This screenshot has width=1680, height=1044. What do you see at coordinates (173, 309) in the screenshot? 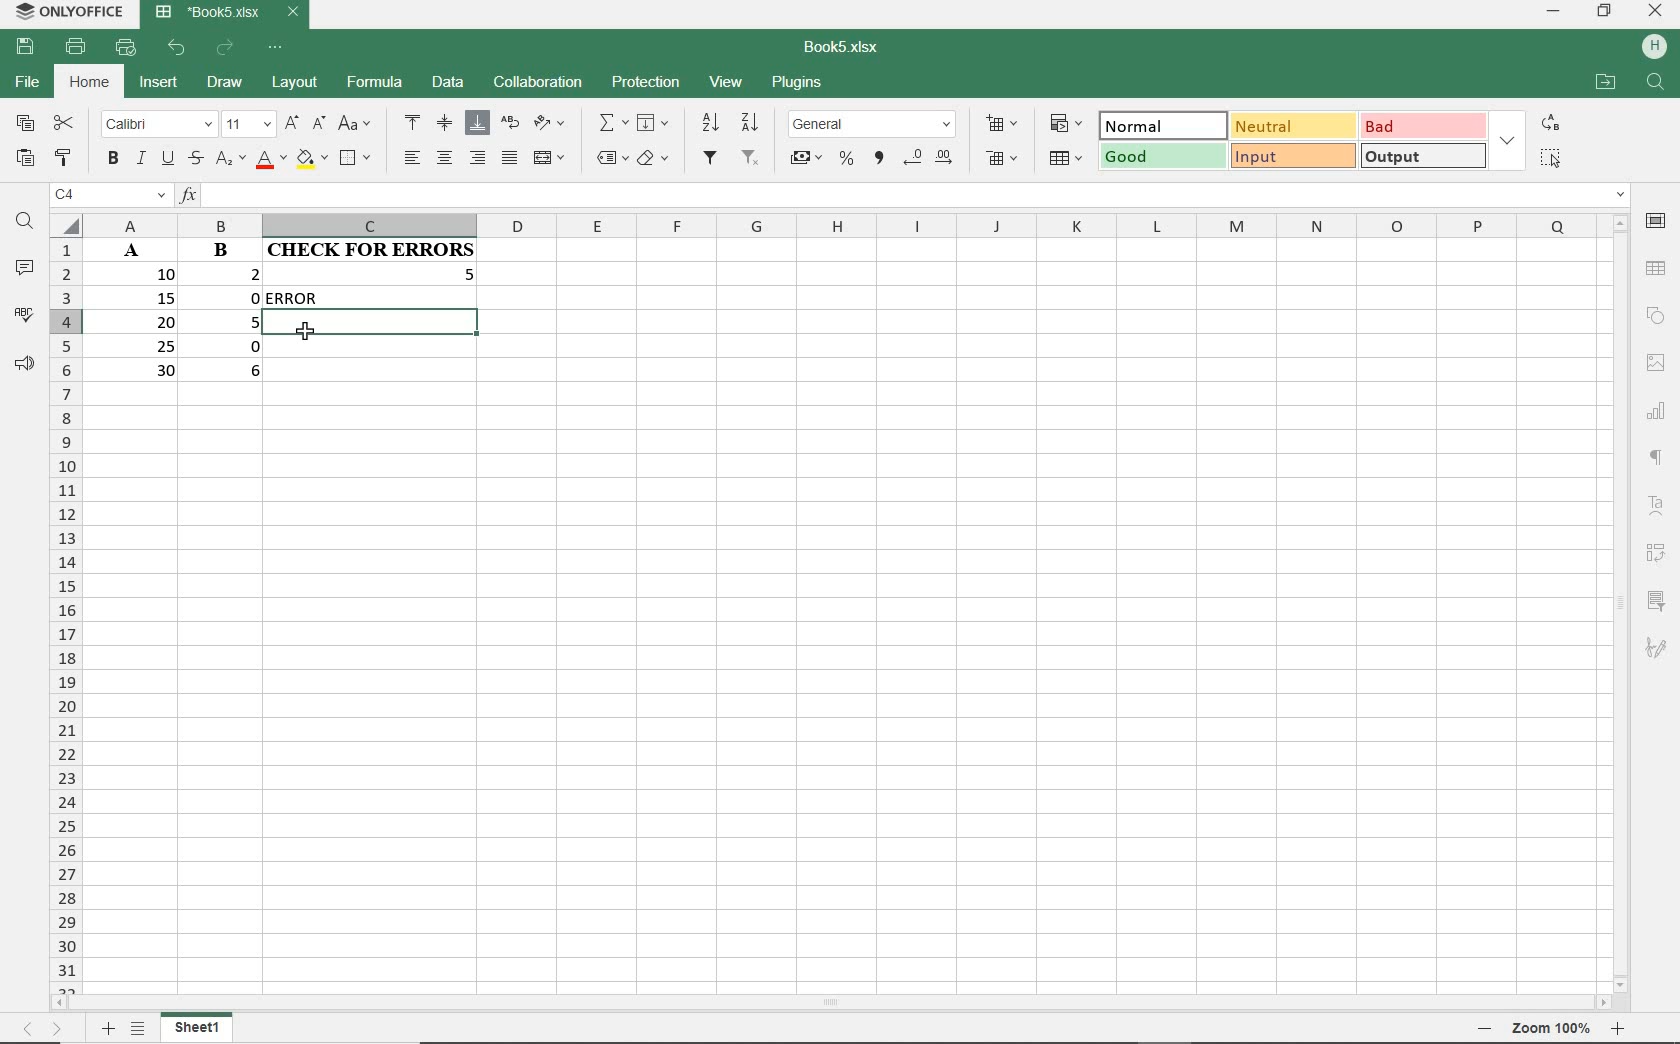
I see `CELLS A3:B3` at bounding box center [173, 309].